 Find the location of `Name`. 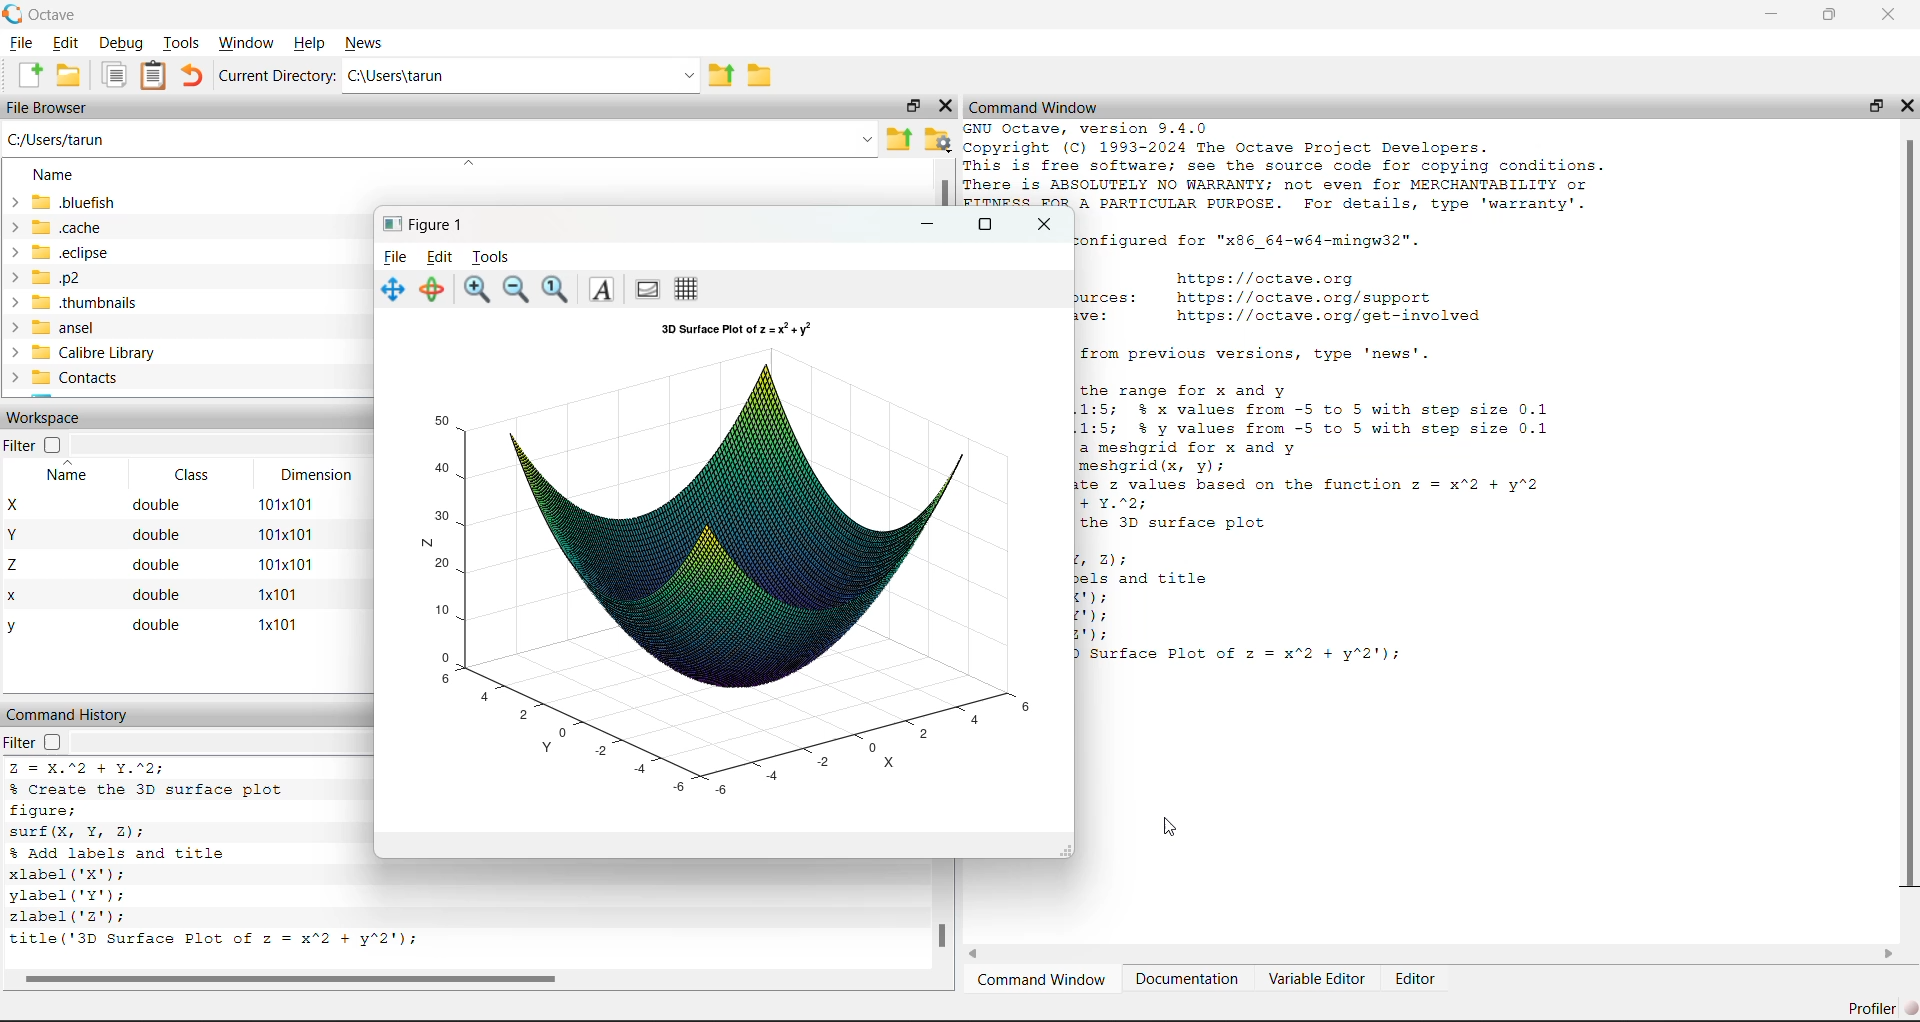

Name is located at coordinates (54, 174).